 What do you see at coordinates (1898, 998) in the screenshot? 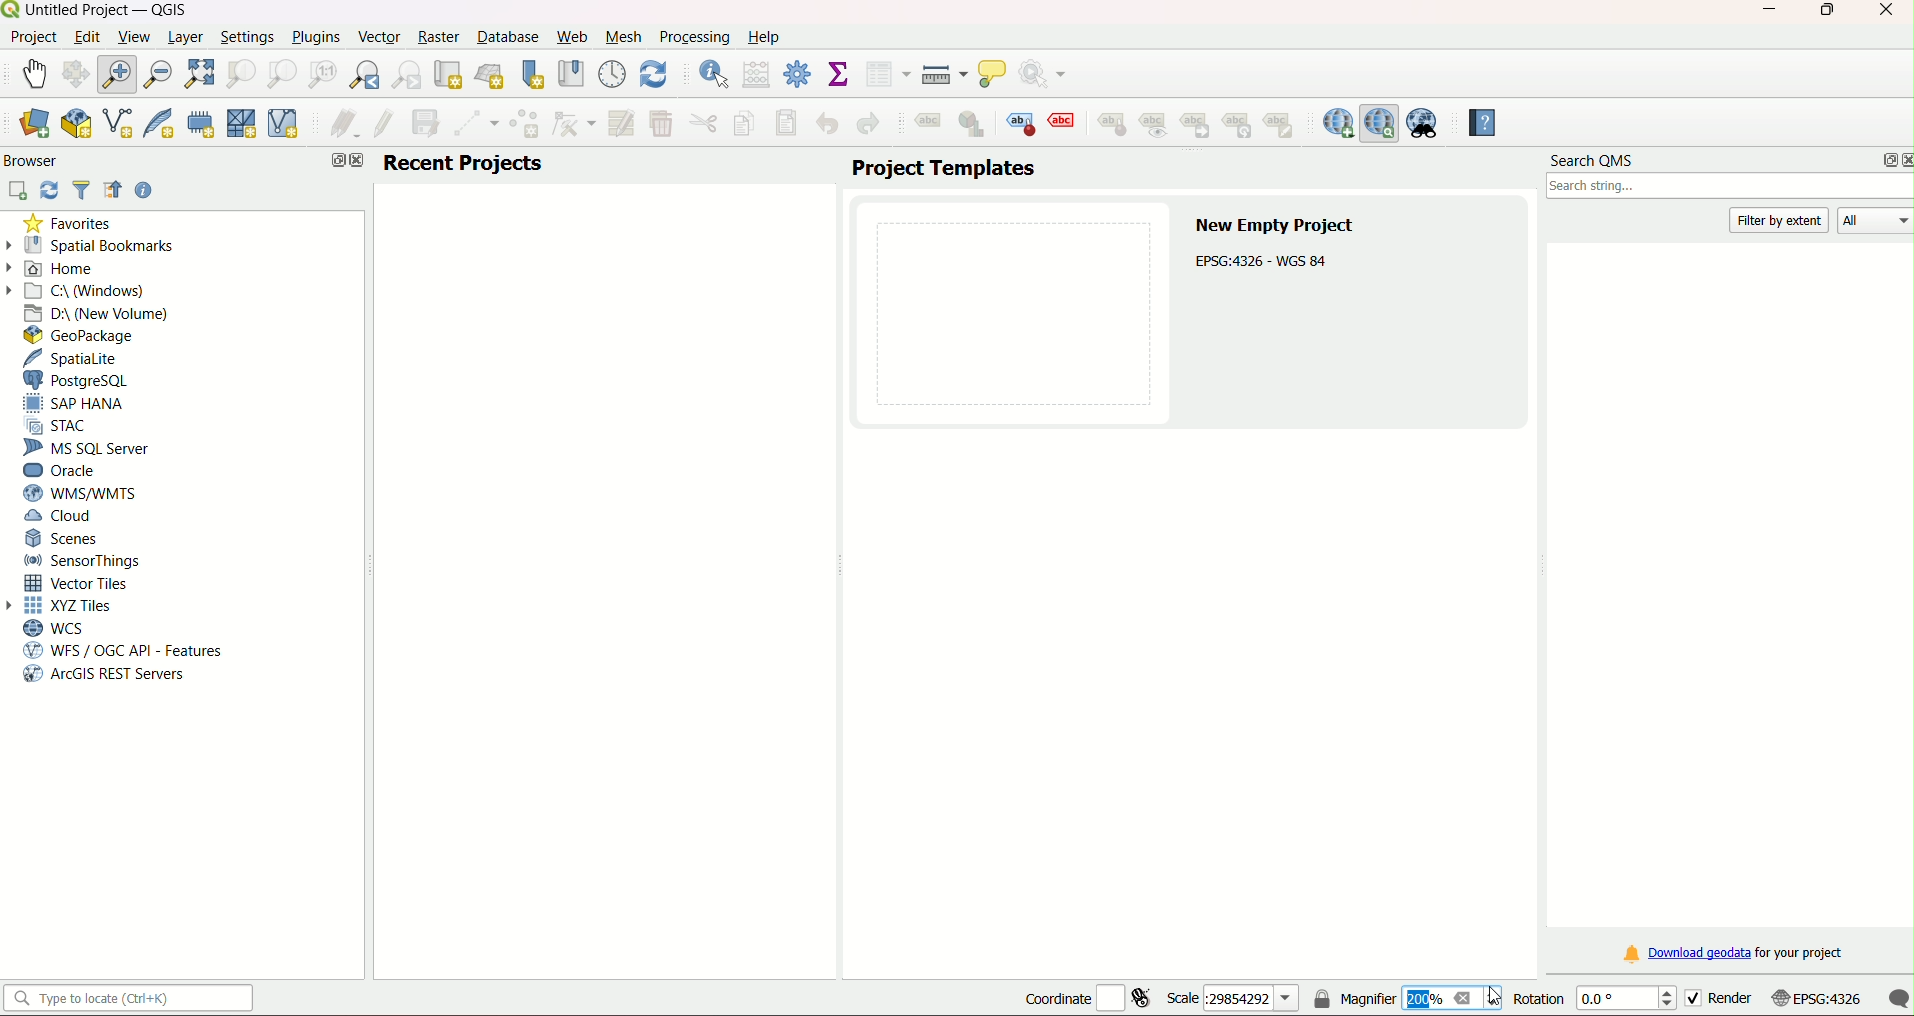
I see `comment` at bounding box center [1898, 998].